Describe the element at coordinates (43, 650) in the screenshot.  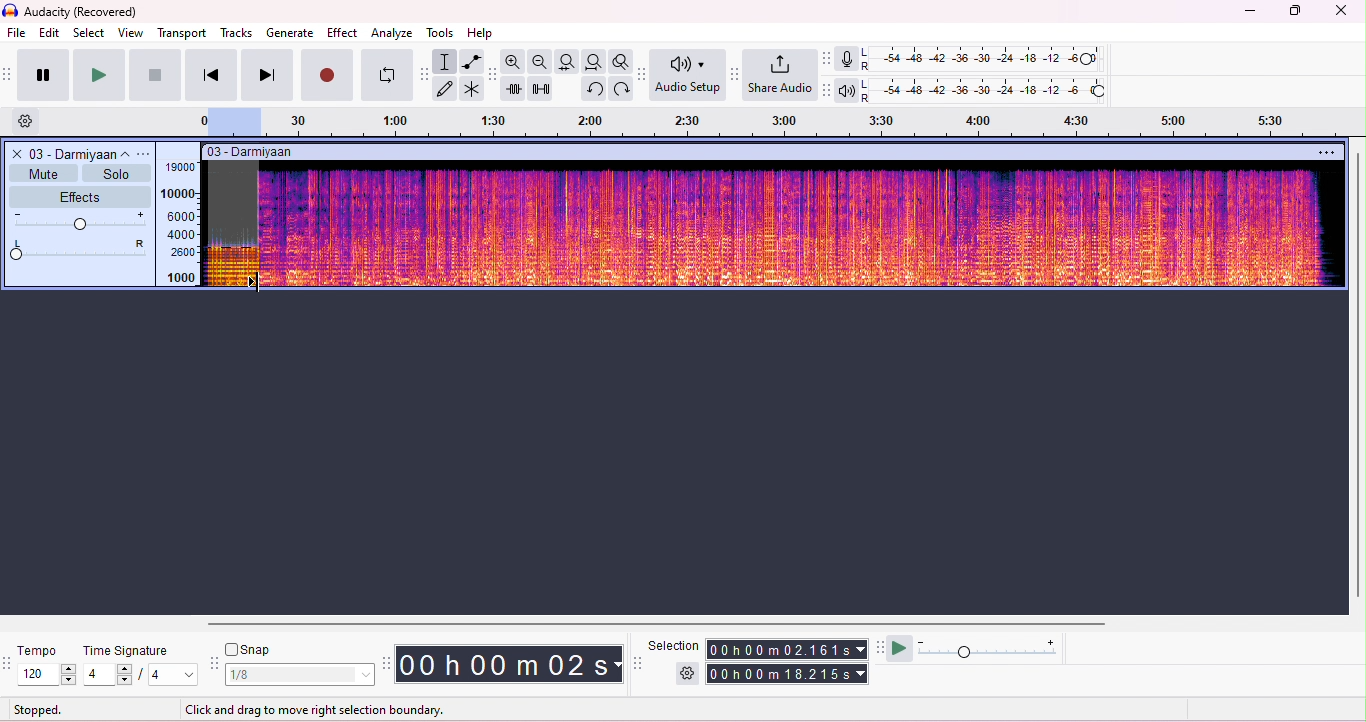
I see `tempo` at that location.